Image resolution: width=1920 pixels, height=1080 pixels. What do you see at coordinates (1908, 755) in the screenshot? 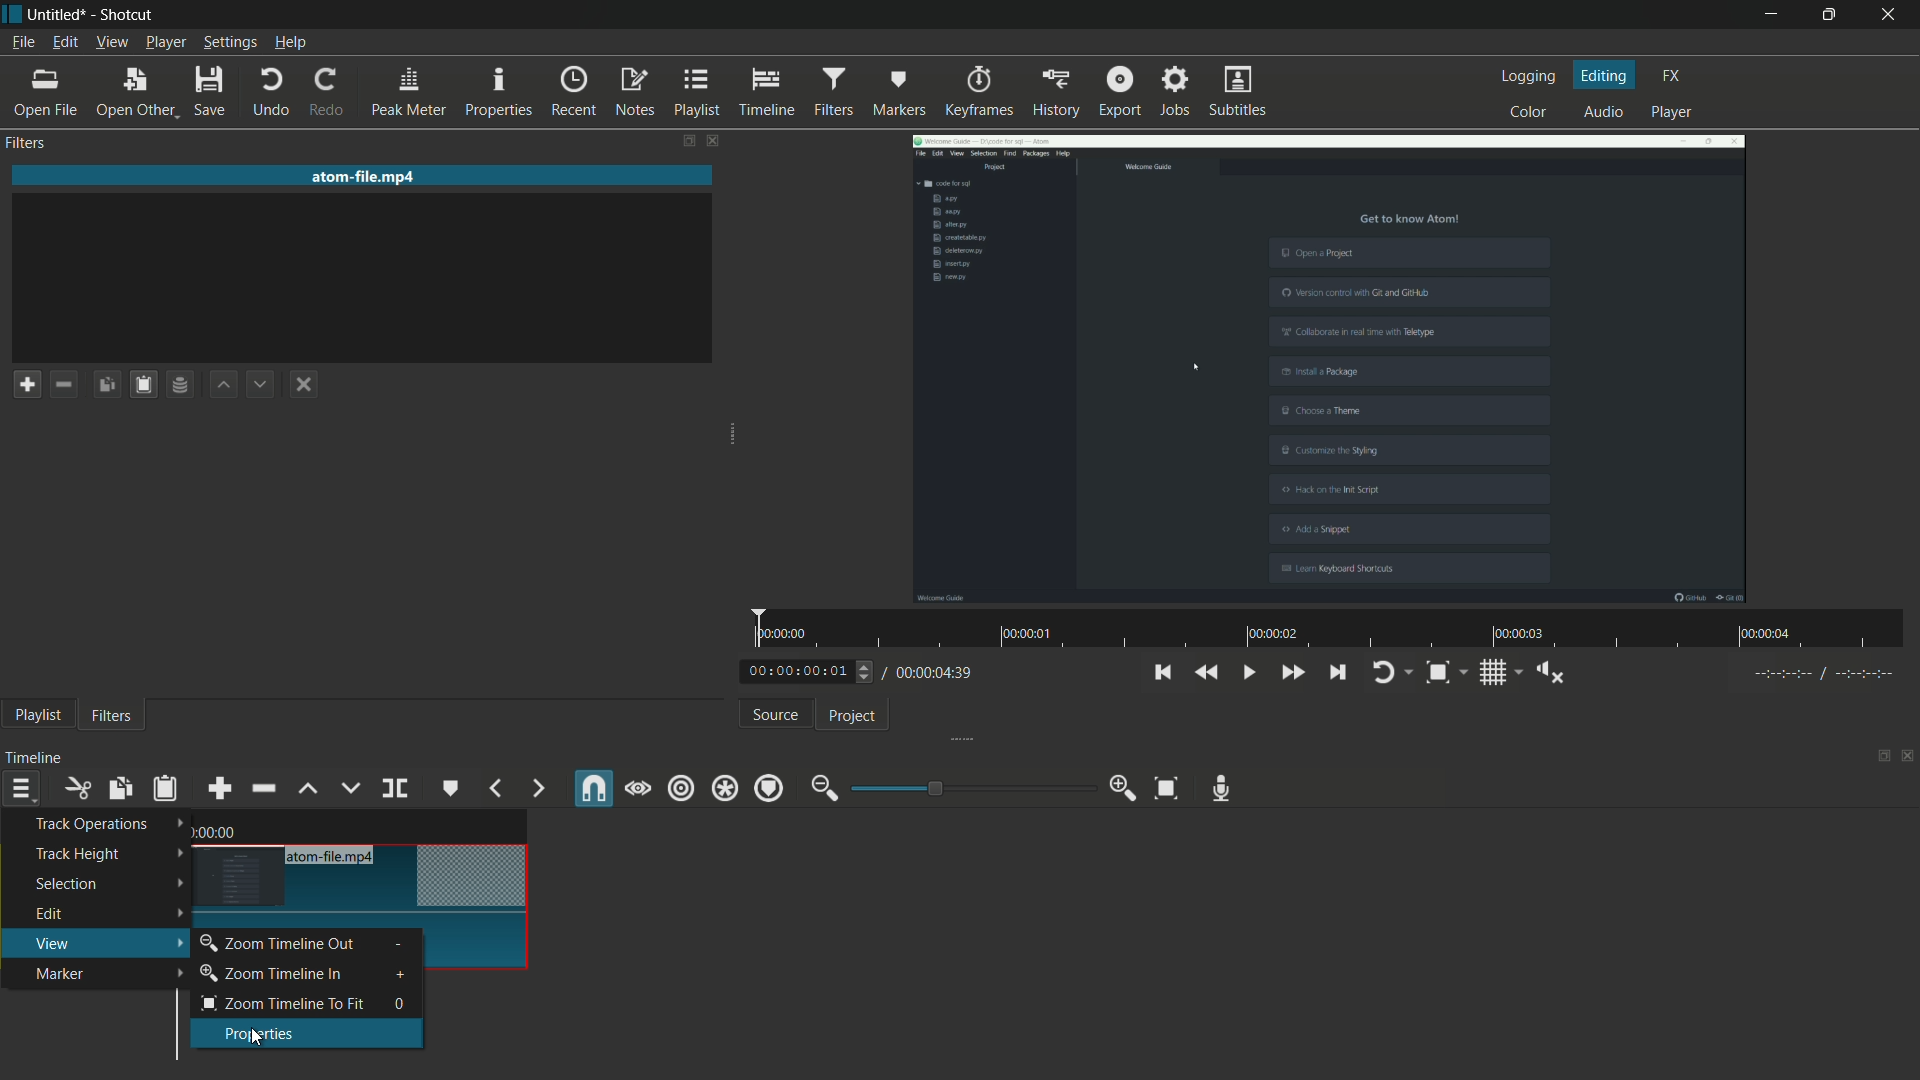
I see `close timeline` at bounding box center [1908, 755].